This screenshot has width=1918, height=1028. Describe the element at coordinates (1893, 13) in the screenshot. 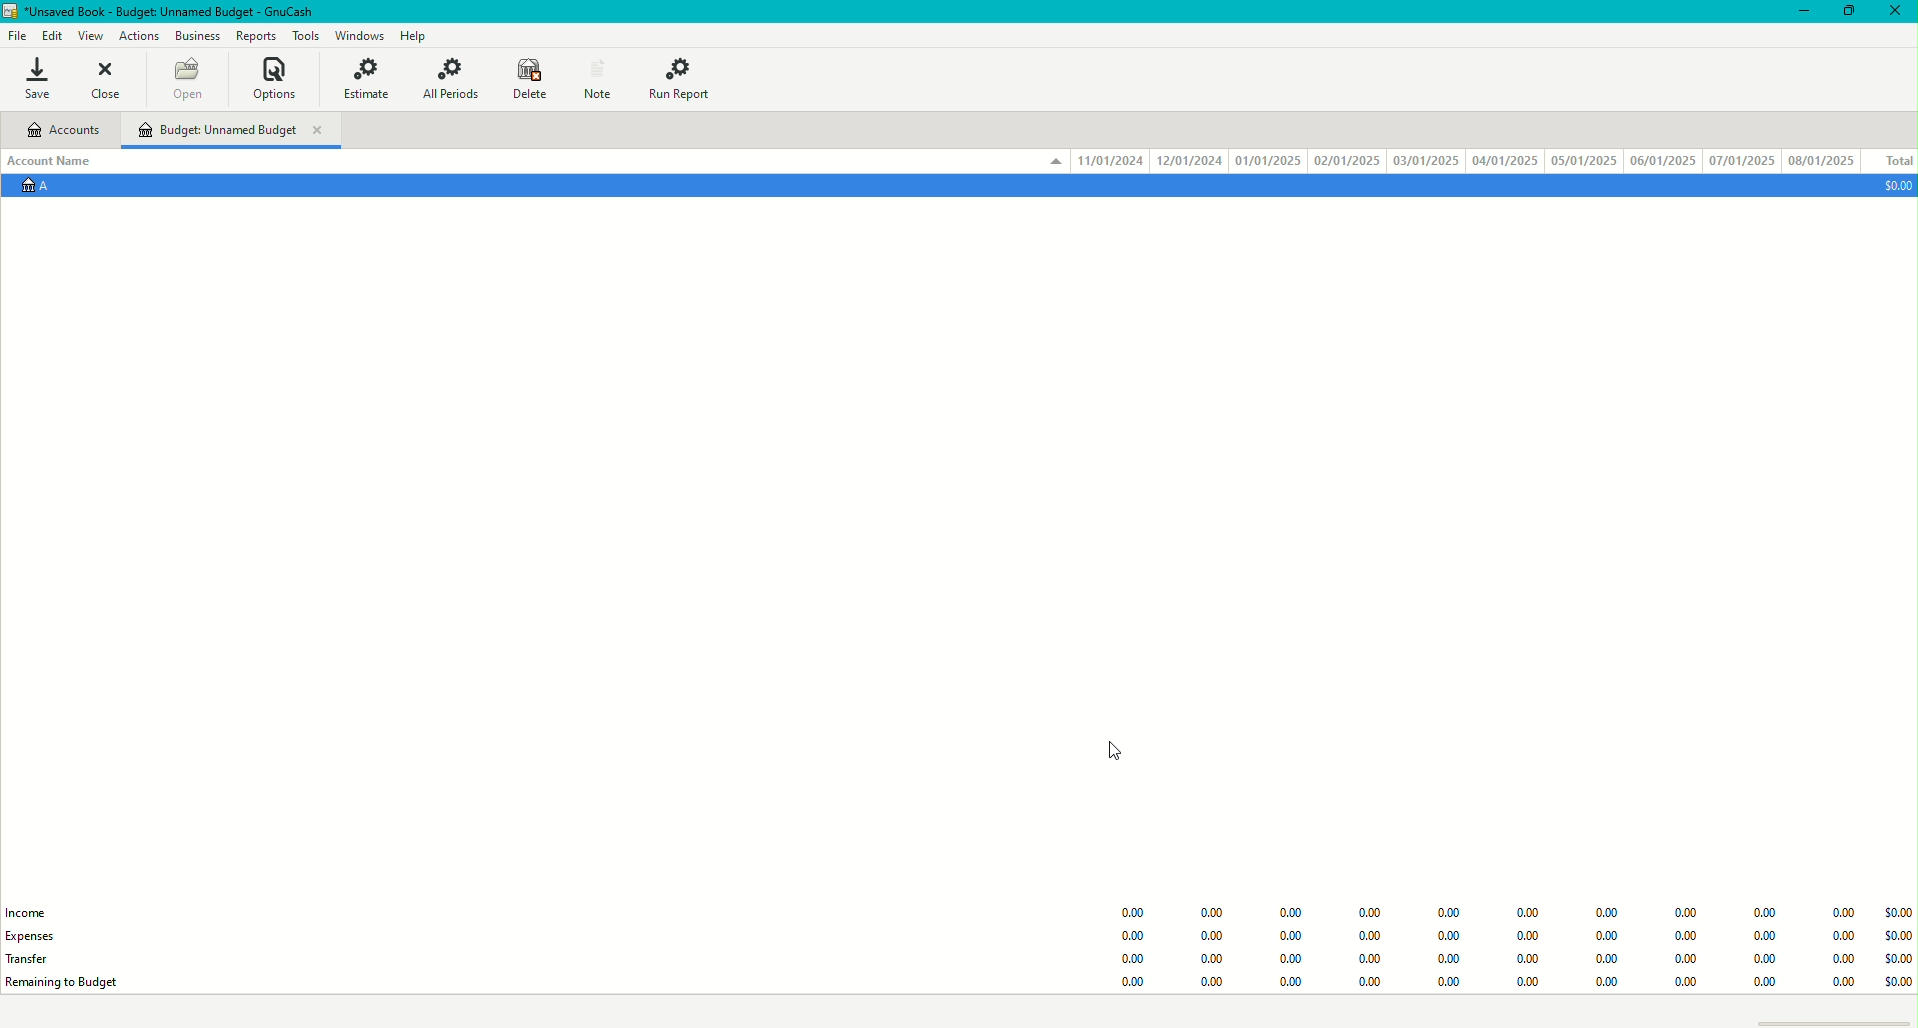

I see `Close` at that location.